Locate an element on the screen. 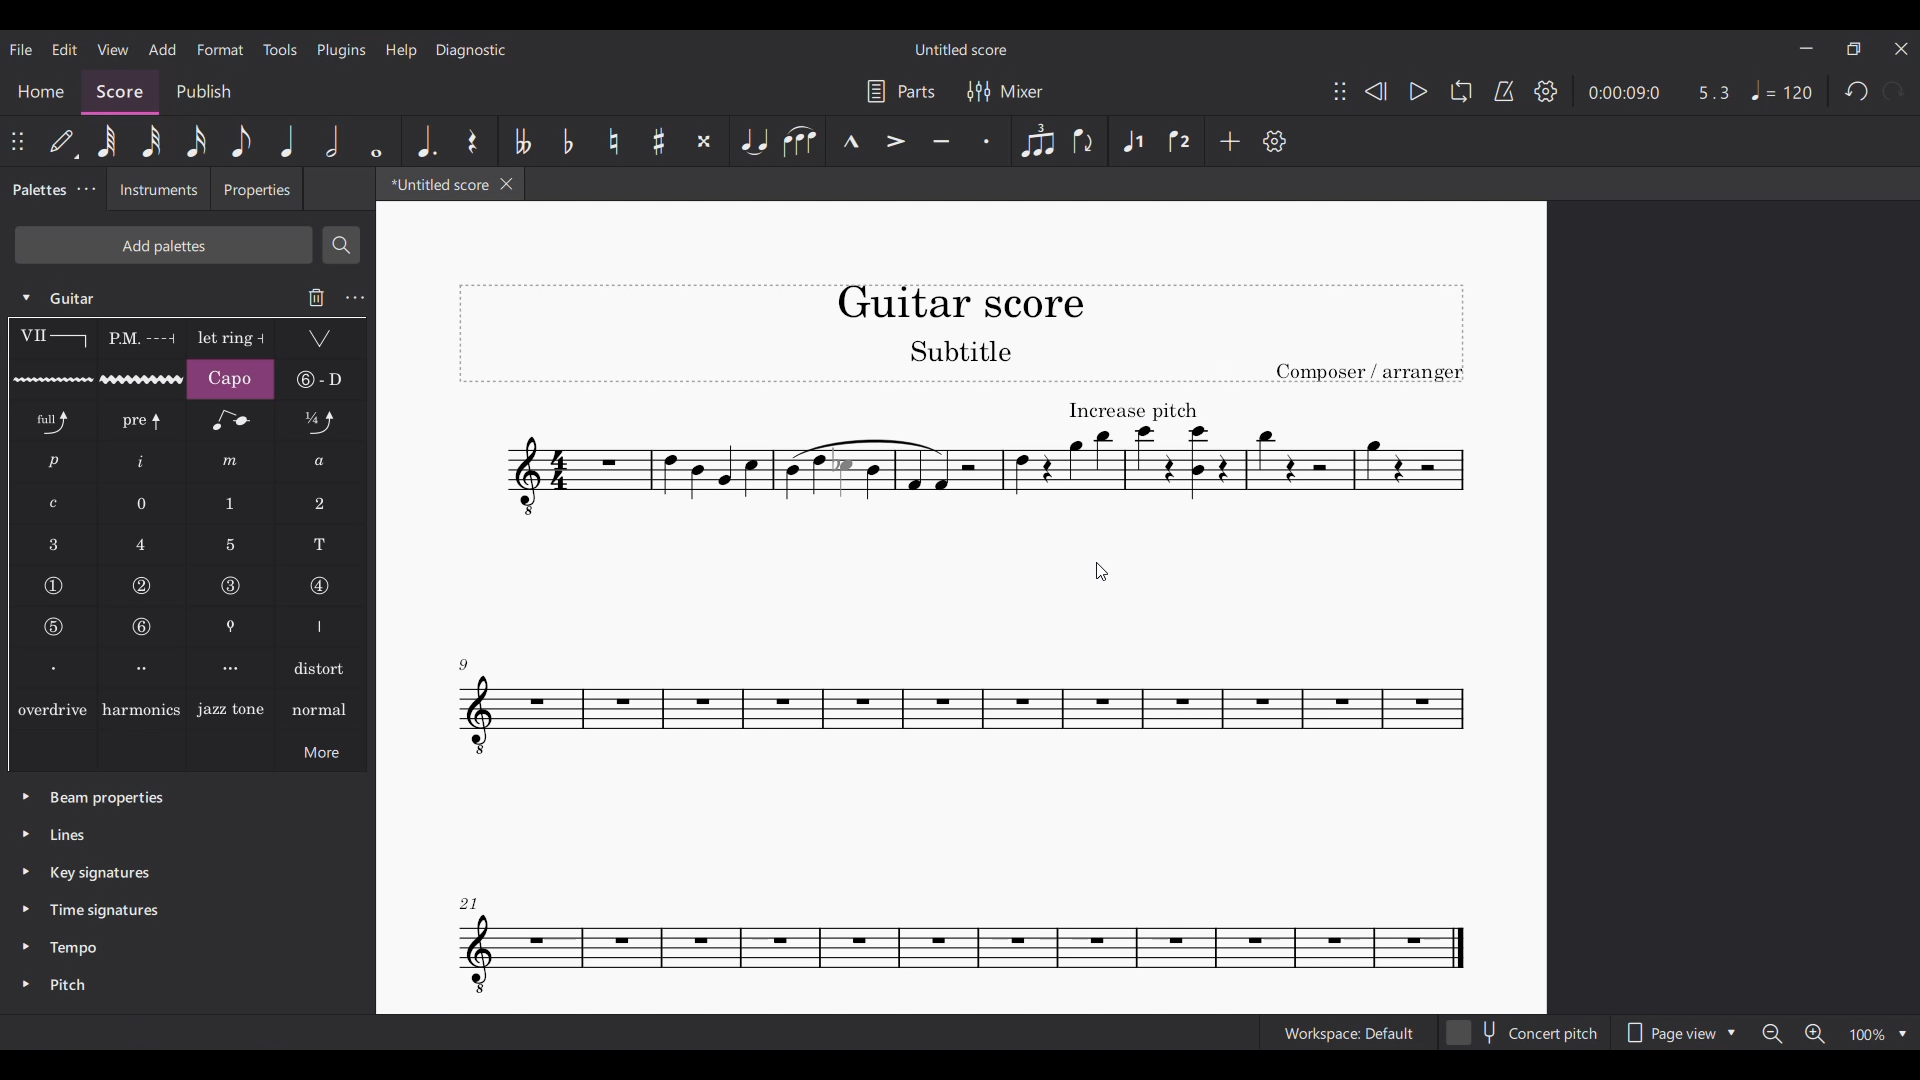 Image resolution: width=1920 pixels, height=1080 pixels. Click to expand tempo palette is located at coordinates (25, 945).